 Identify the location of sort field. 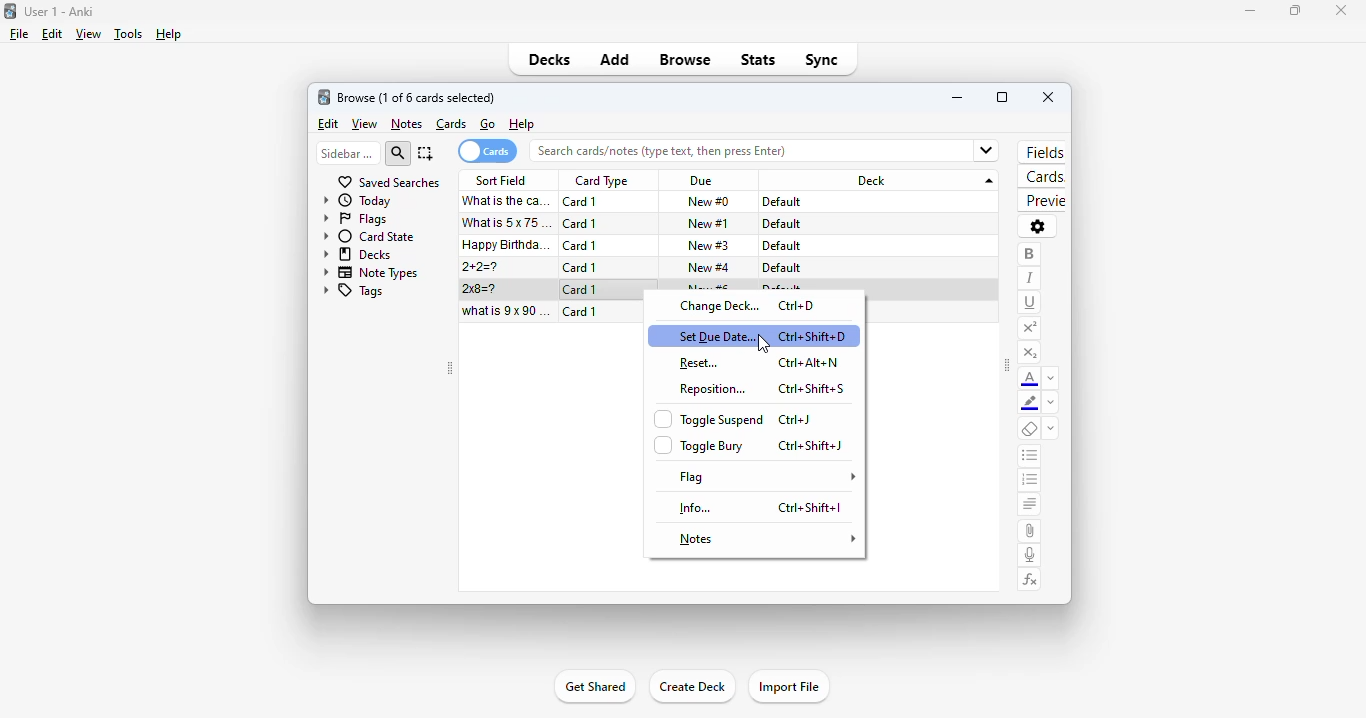
(502, 180).